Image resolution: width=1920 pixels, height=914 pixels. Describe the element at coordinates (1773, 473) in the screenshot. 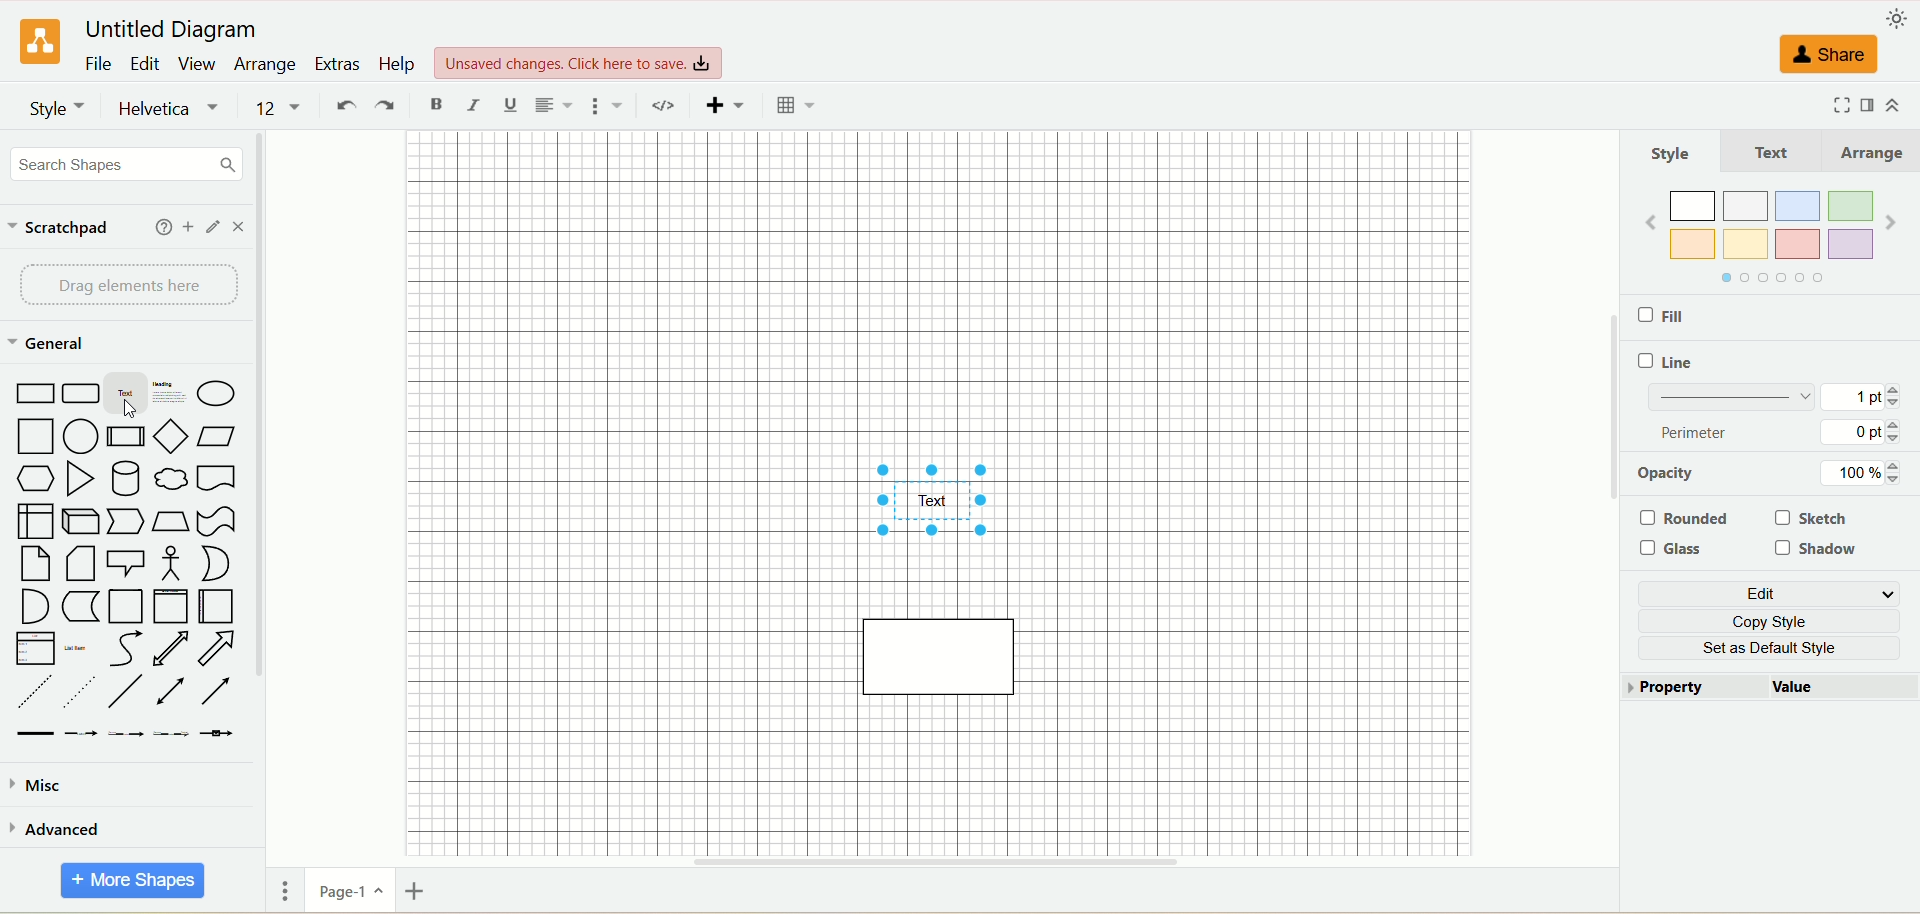

I see `opacity` at that location.